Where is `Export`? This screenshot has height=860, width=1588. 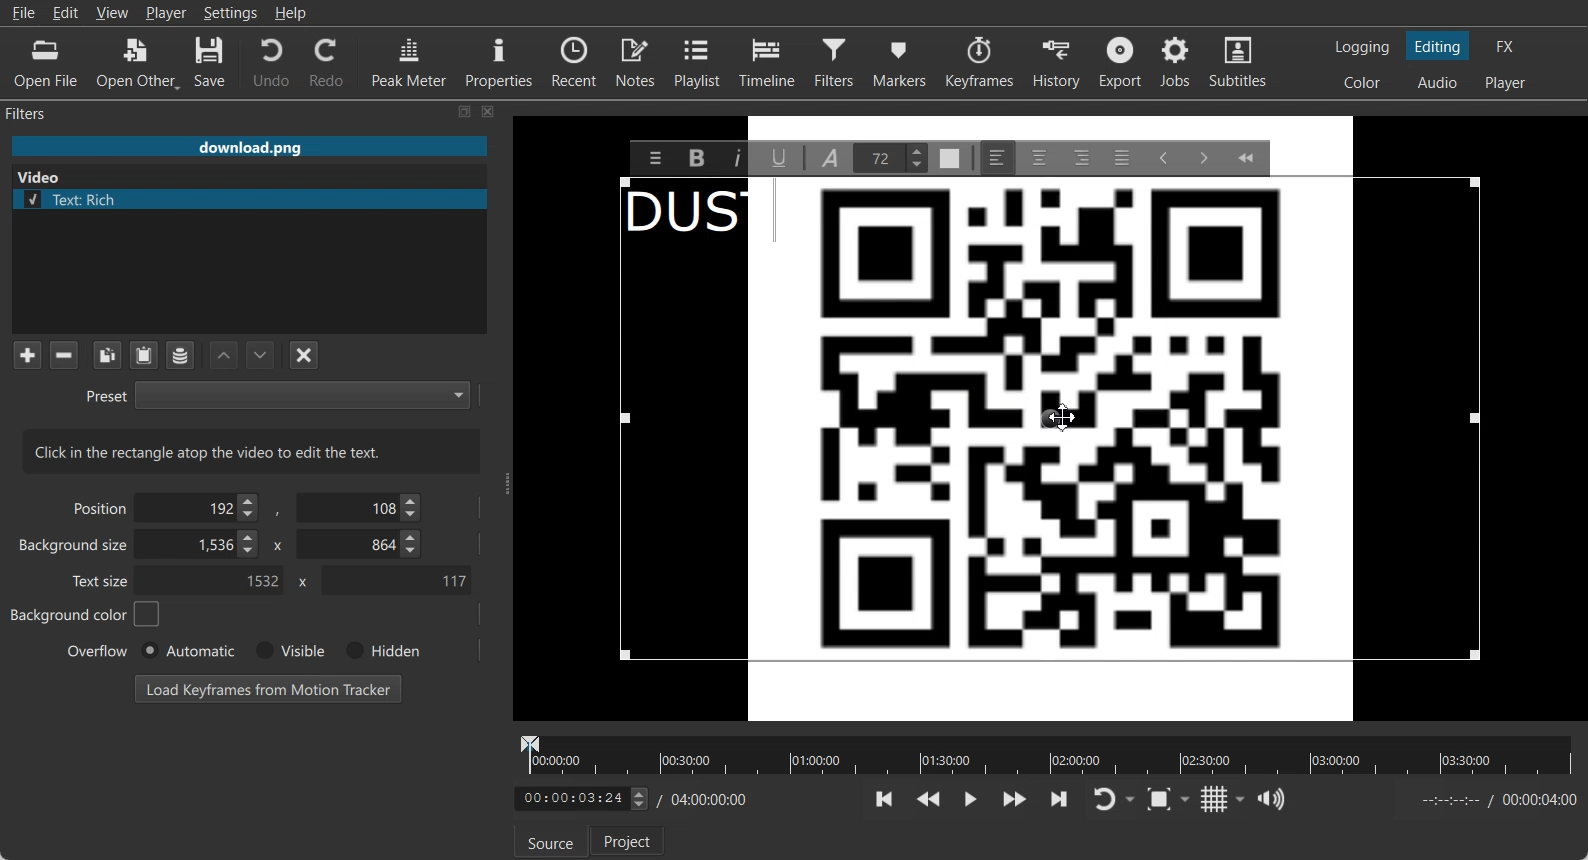
Export is located at coordinates (1123, 62).